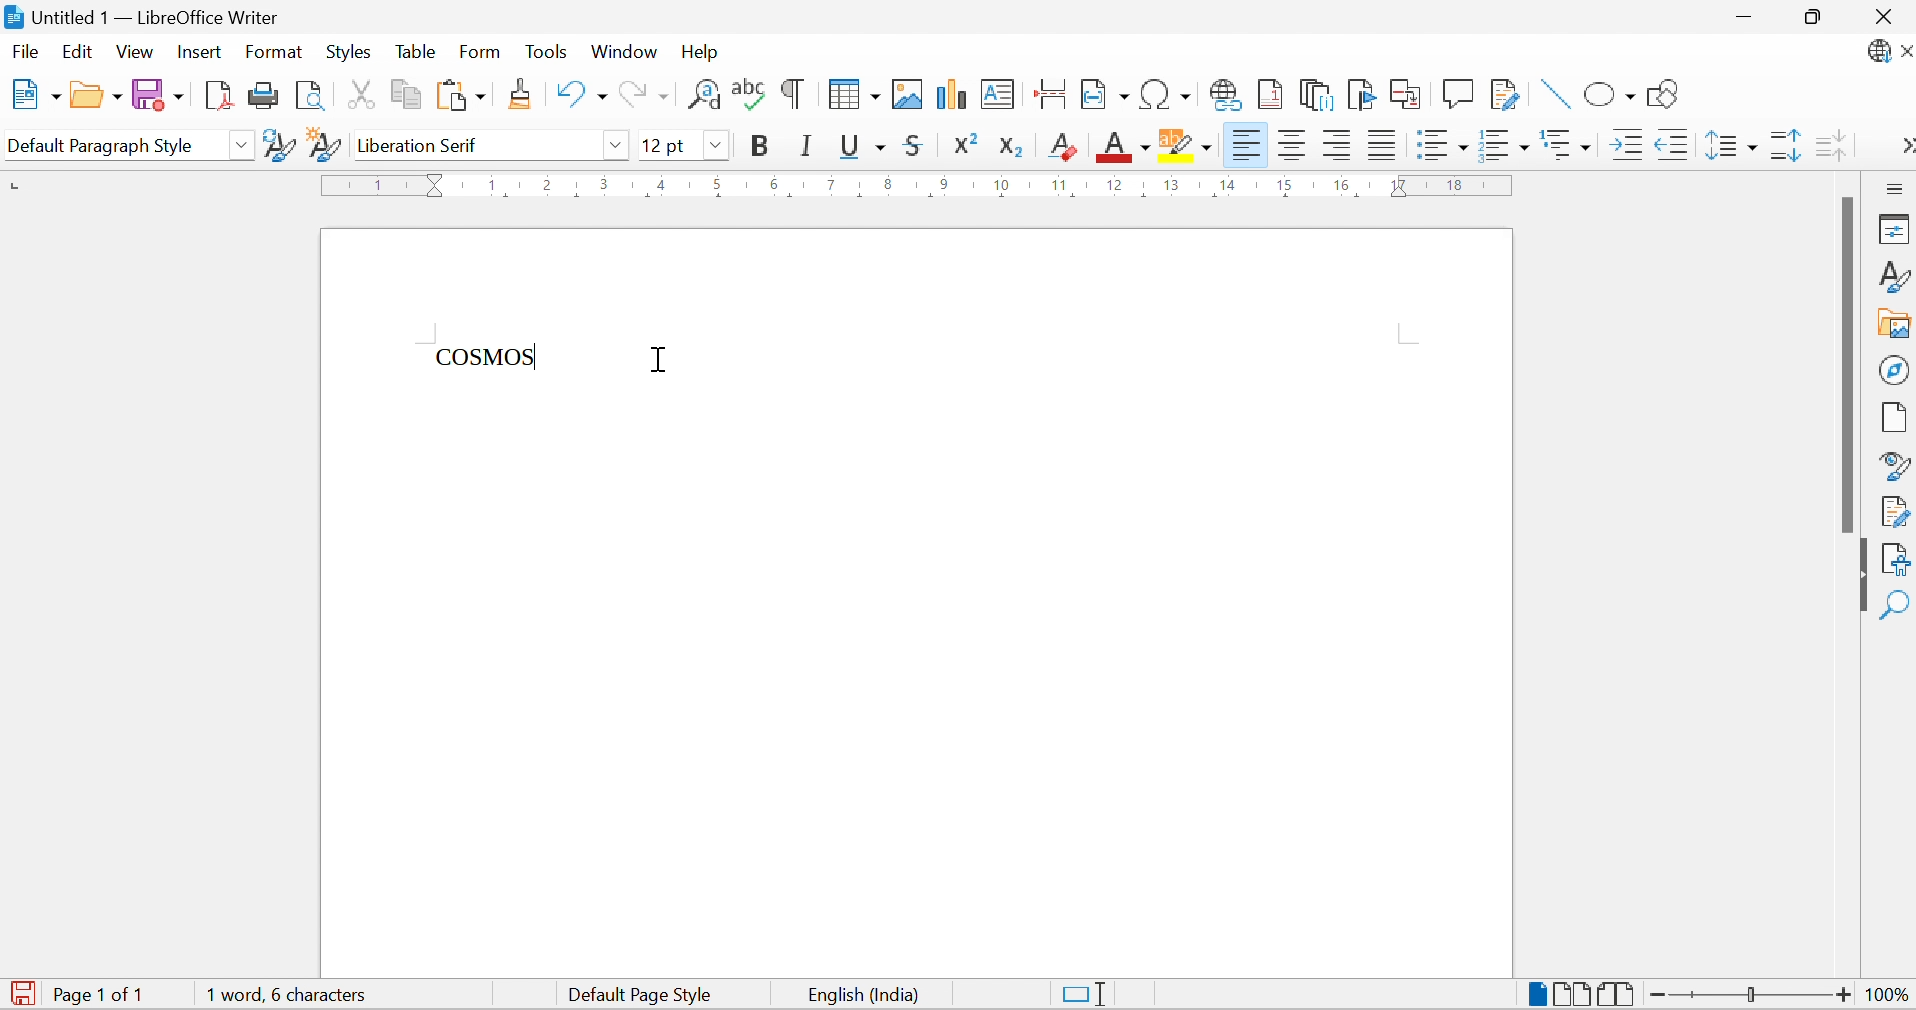 Image resolution: width=1916 pixels, height=1010 pixels. Describe the element at coordinates (941, 185) in the screenshot. I see `9` at that location.